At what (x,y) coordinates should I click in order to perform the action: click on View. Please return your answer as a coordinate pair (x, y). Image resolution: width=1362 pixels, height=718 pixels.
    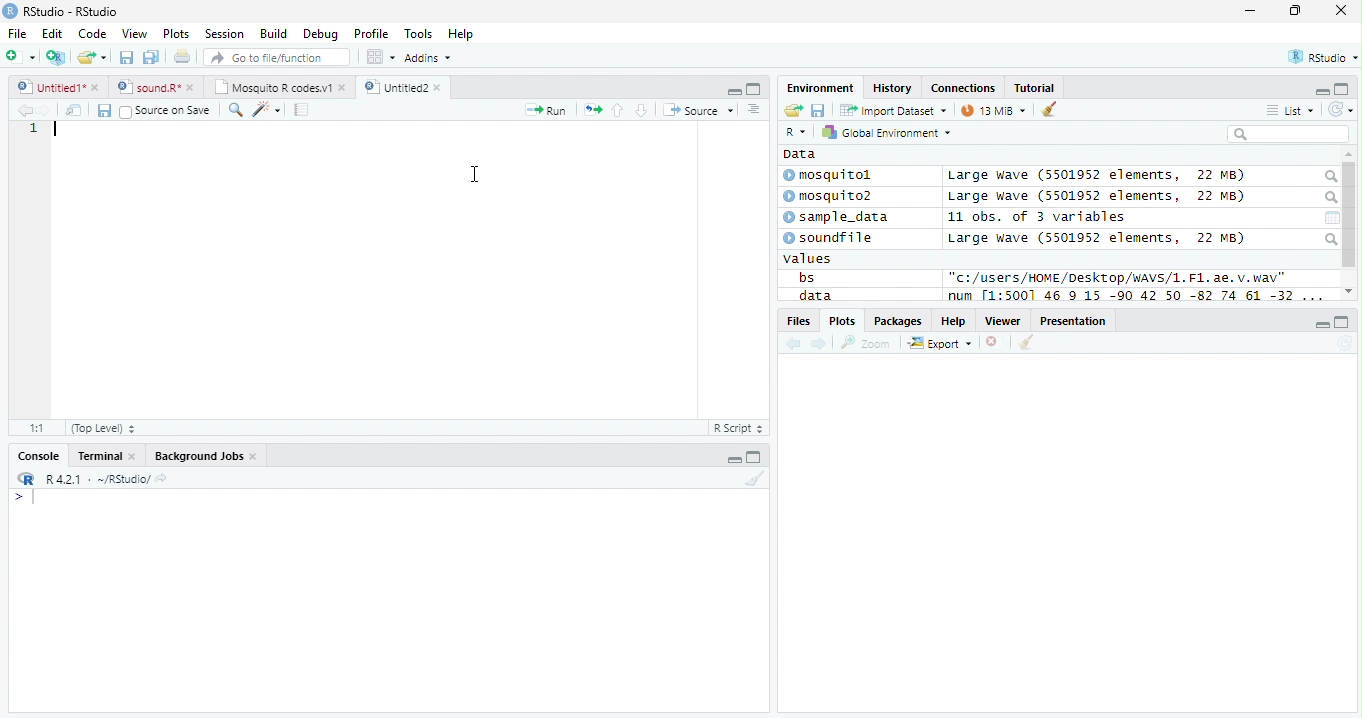
    Looking at the image, I should click on (136, 33).